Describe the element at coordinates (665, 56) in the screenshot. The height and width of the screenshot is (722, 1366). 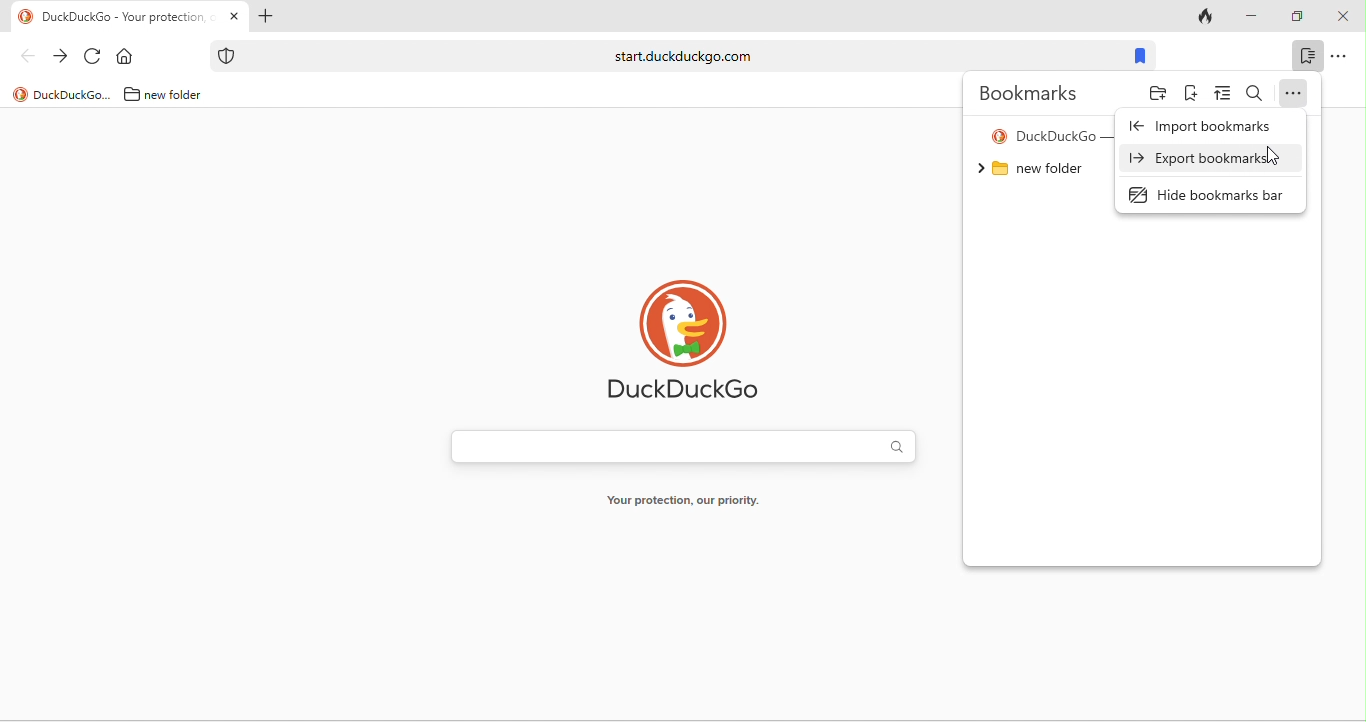
I see `weblink` at that location.